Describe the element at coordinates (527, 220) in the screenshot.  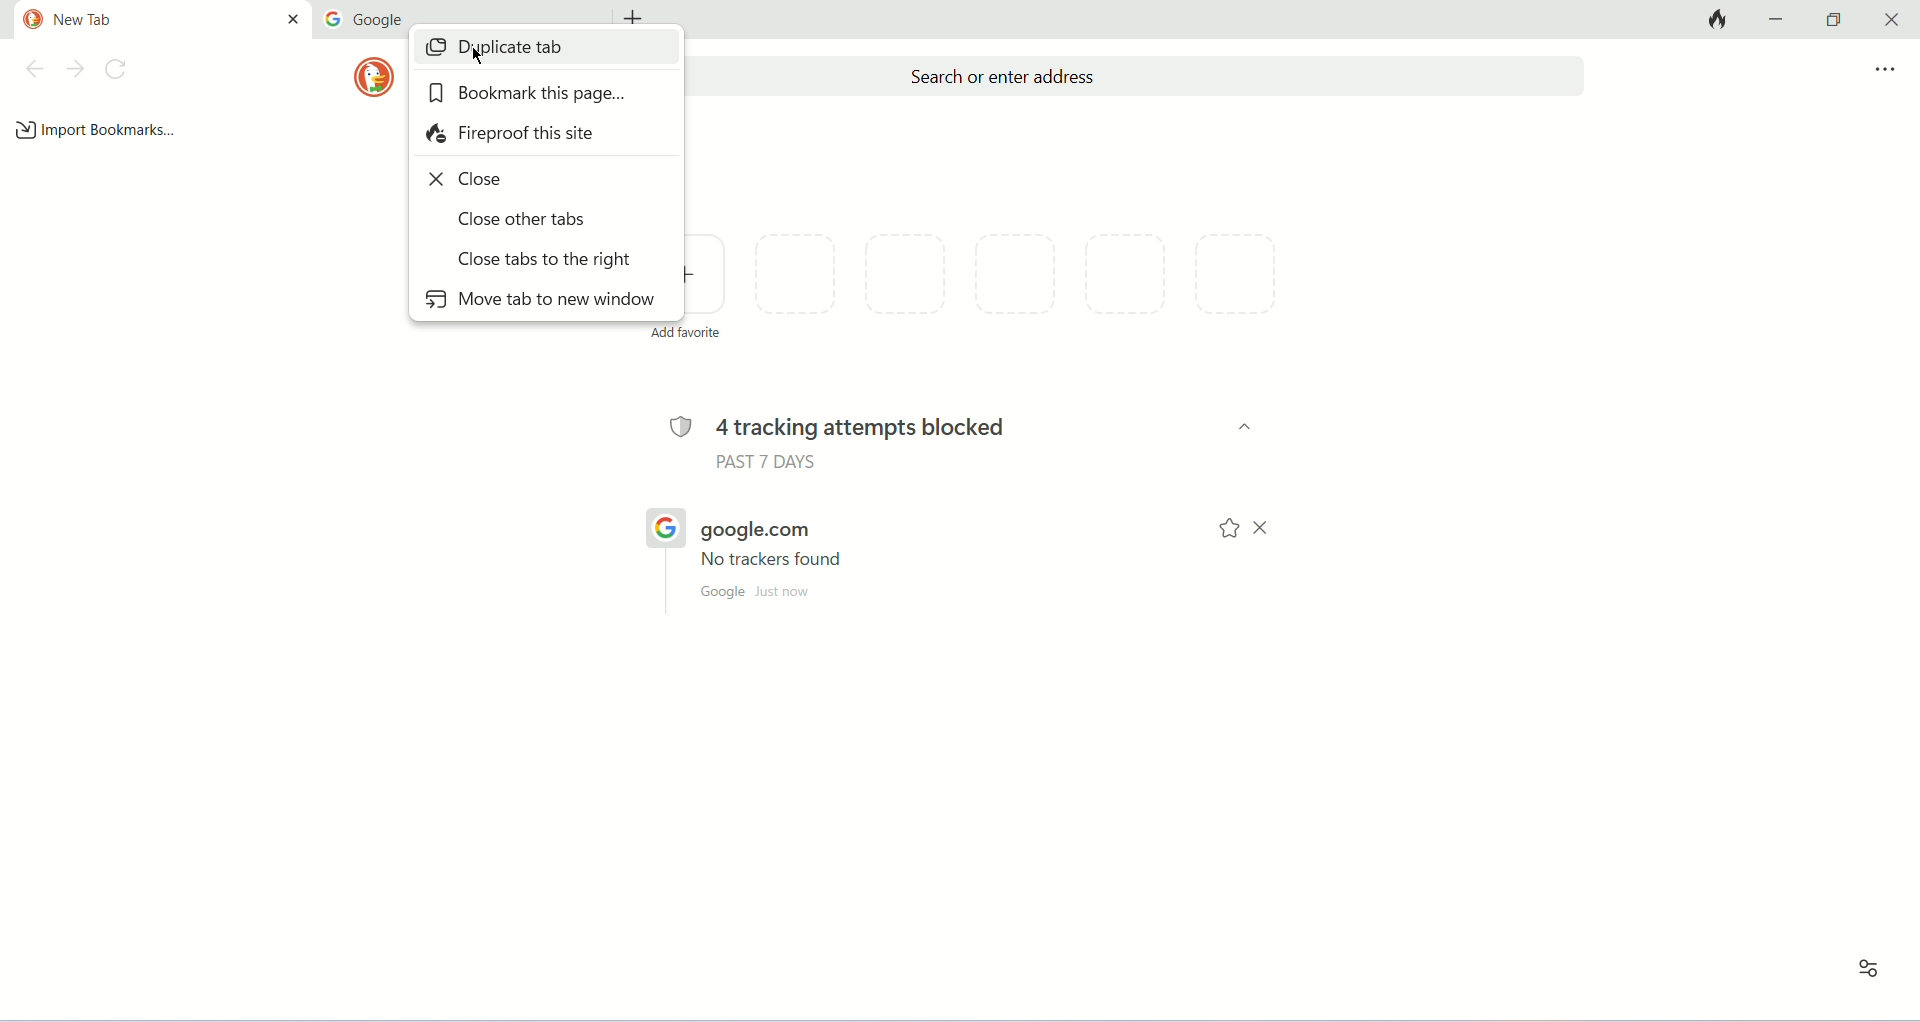
I see `close other tabs` at that location.